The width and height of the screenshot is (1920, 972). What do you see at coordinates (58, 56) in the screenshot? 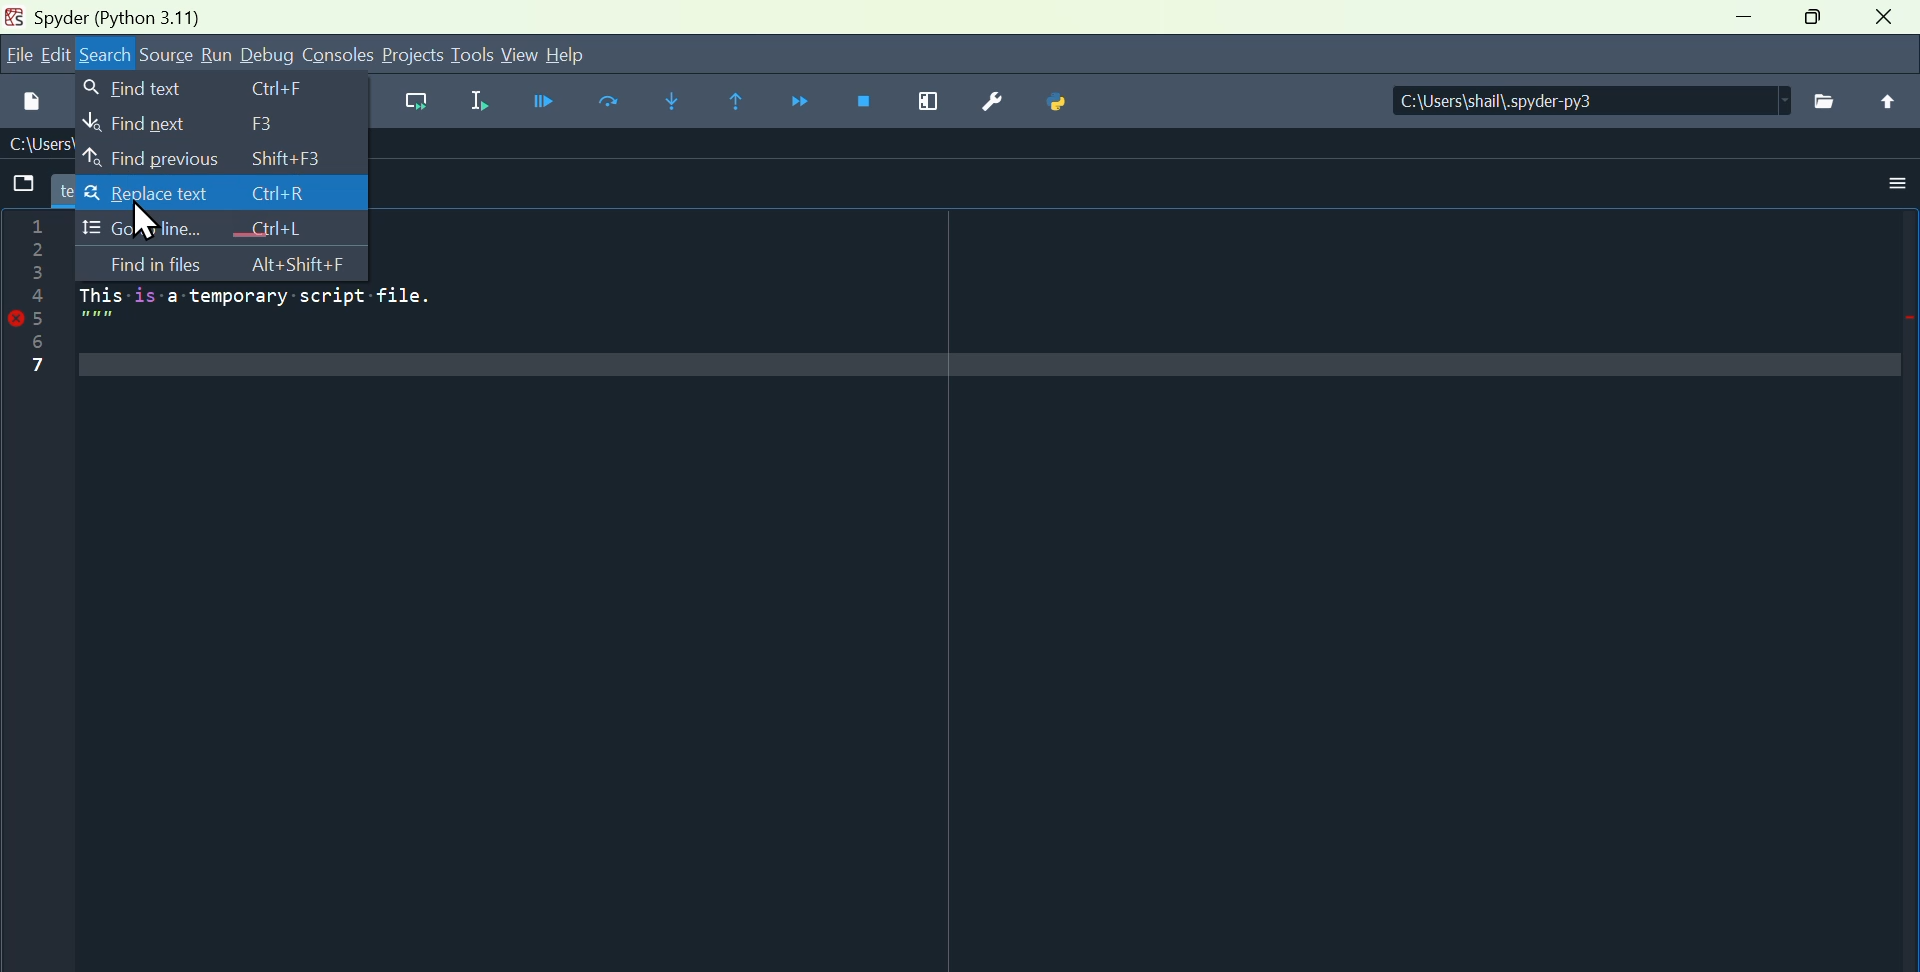
I see `Edit` at bounding box center [58, 56].